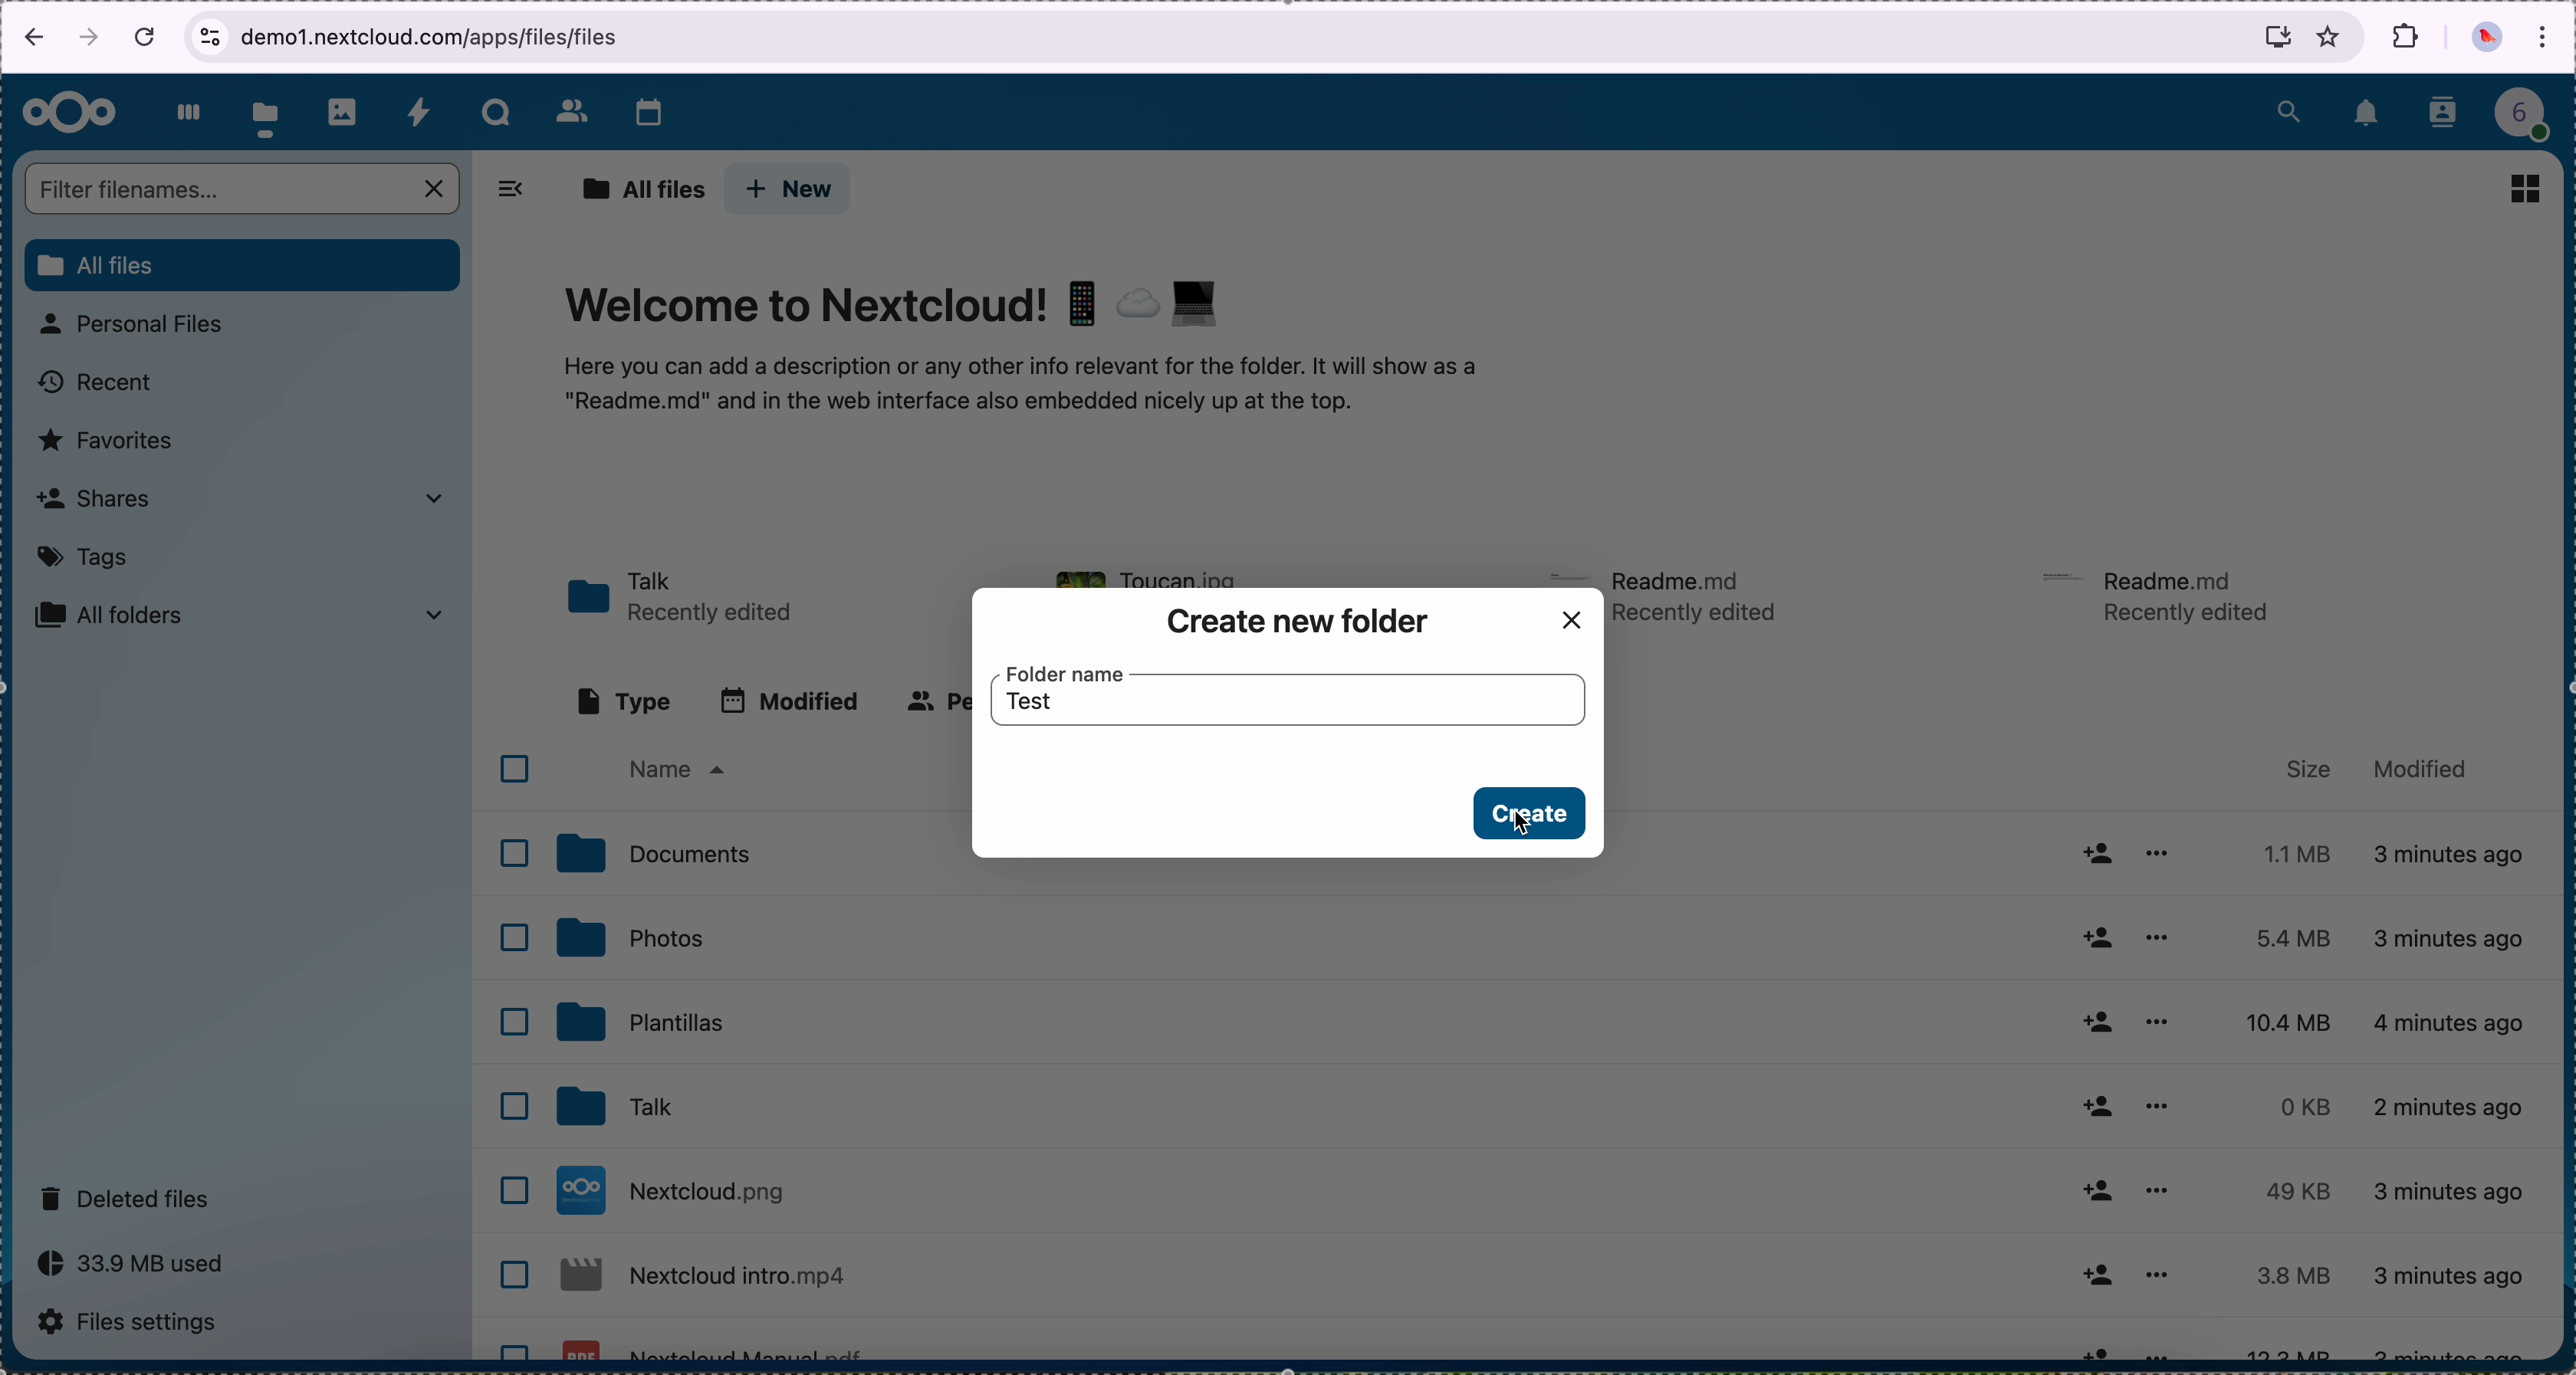 This screenshot has width=2576, height=1375. Describe the element at coordinates (642, 191) in the screenshot. I see `all files` at that location.